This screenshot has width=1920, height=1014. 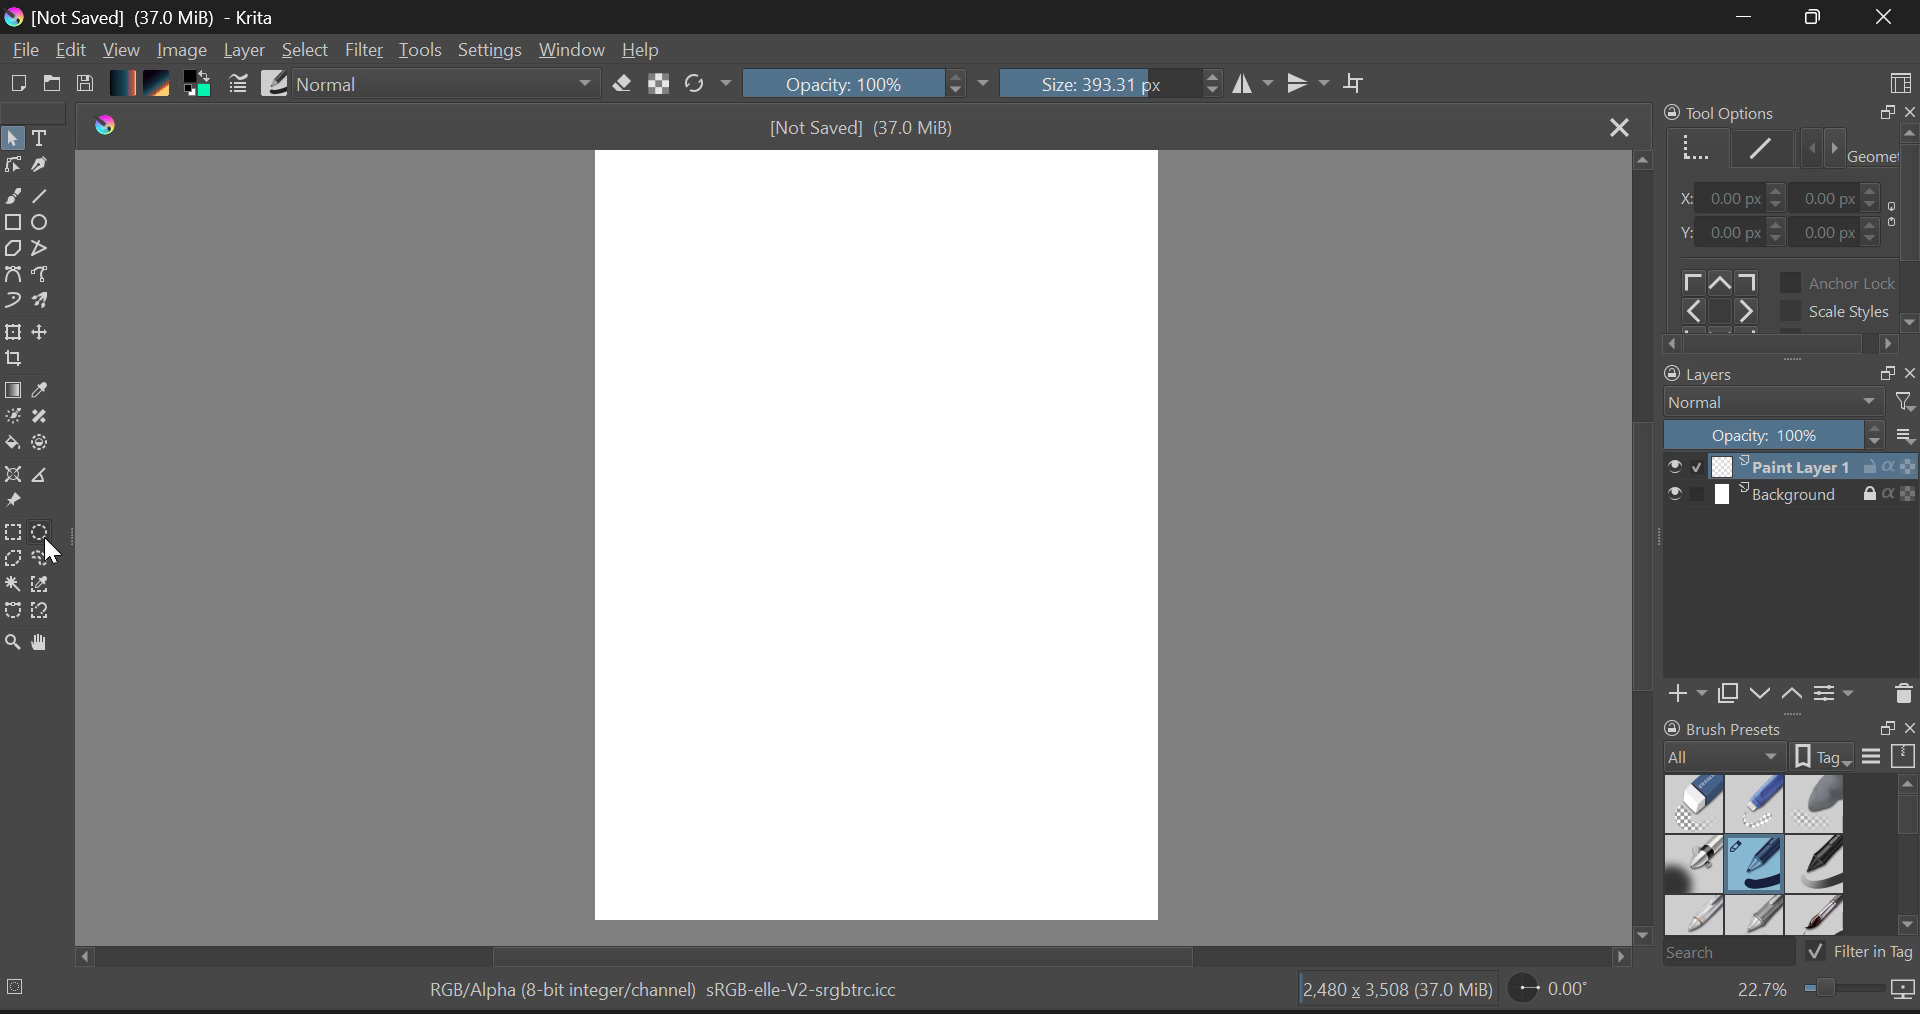 What do you see at coordinates (47, 443) in the screenshot?
I see `Enclose and Fill` at bounding box center [47, 443].